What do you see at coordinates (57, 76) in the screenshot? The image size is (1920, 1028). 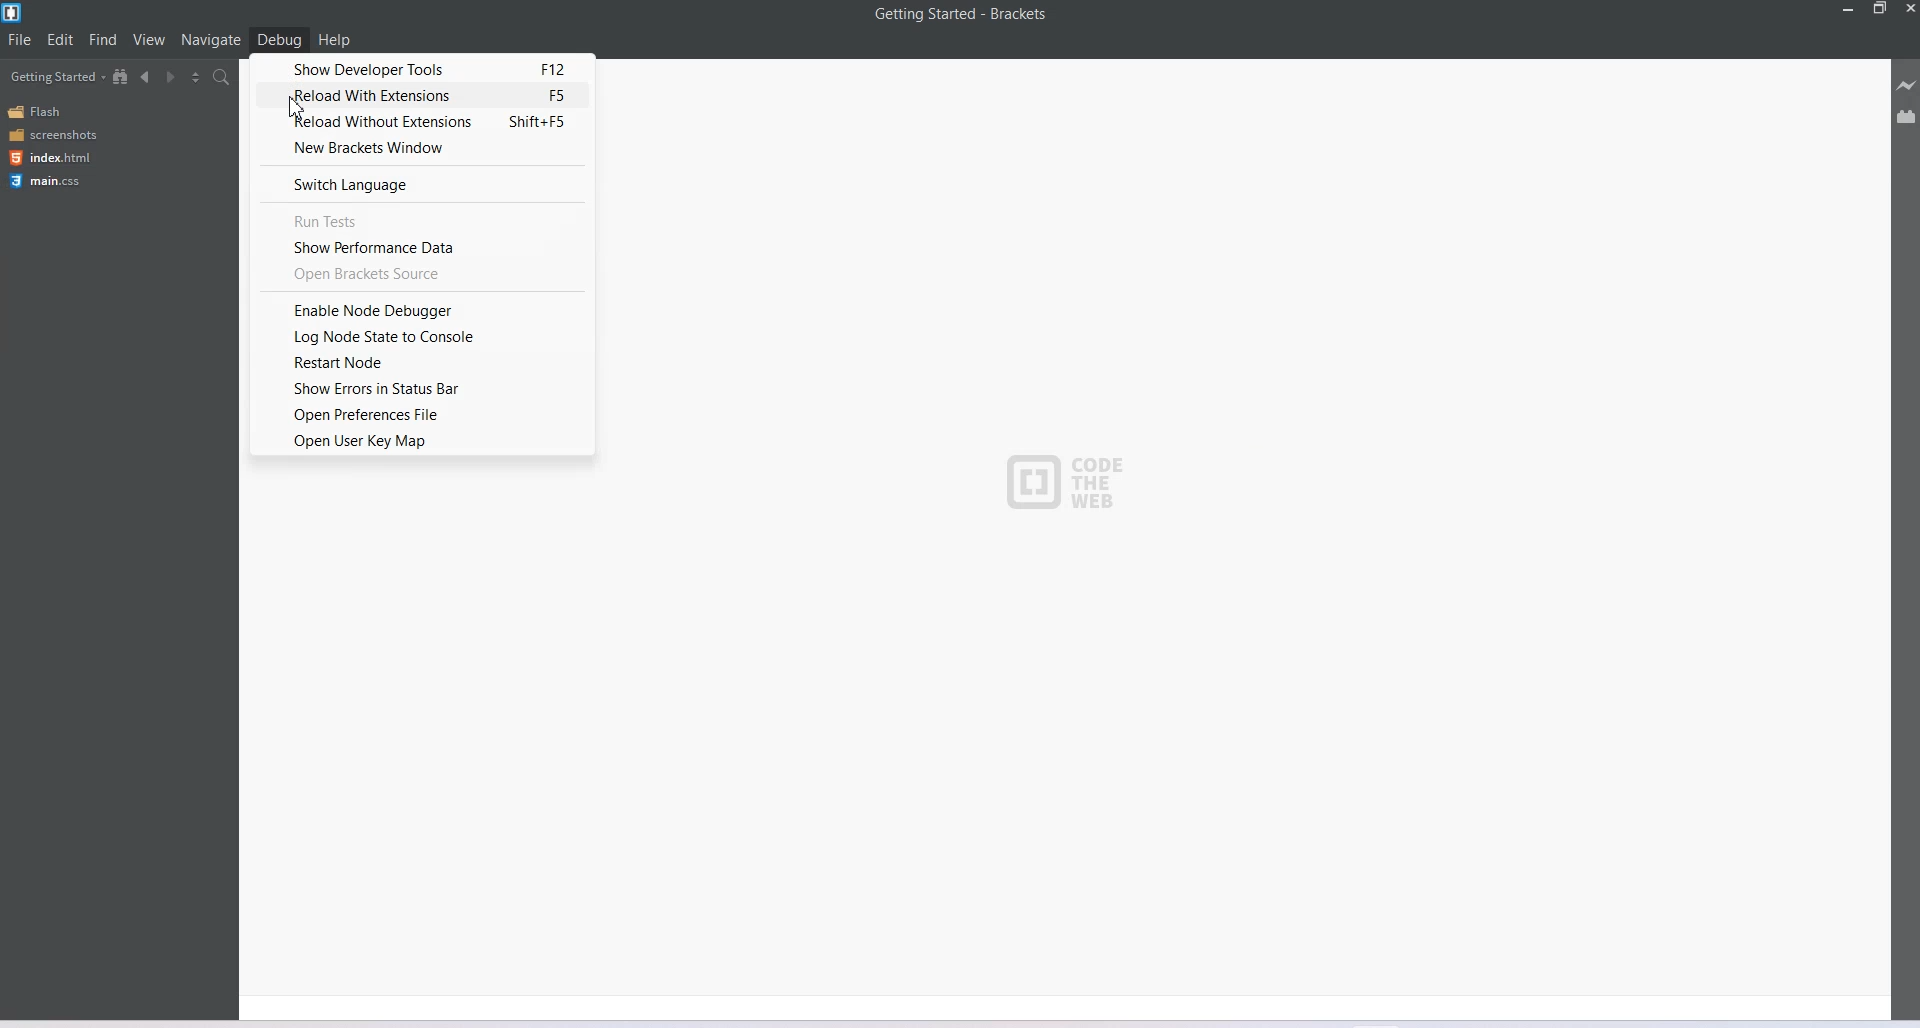 I see `Getting Started` at bounding box center [57, 76].